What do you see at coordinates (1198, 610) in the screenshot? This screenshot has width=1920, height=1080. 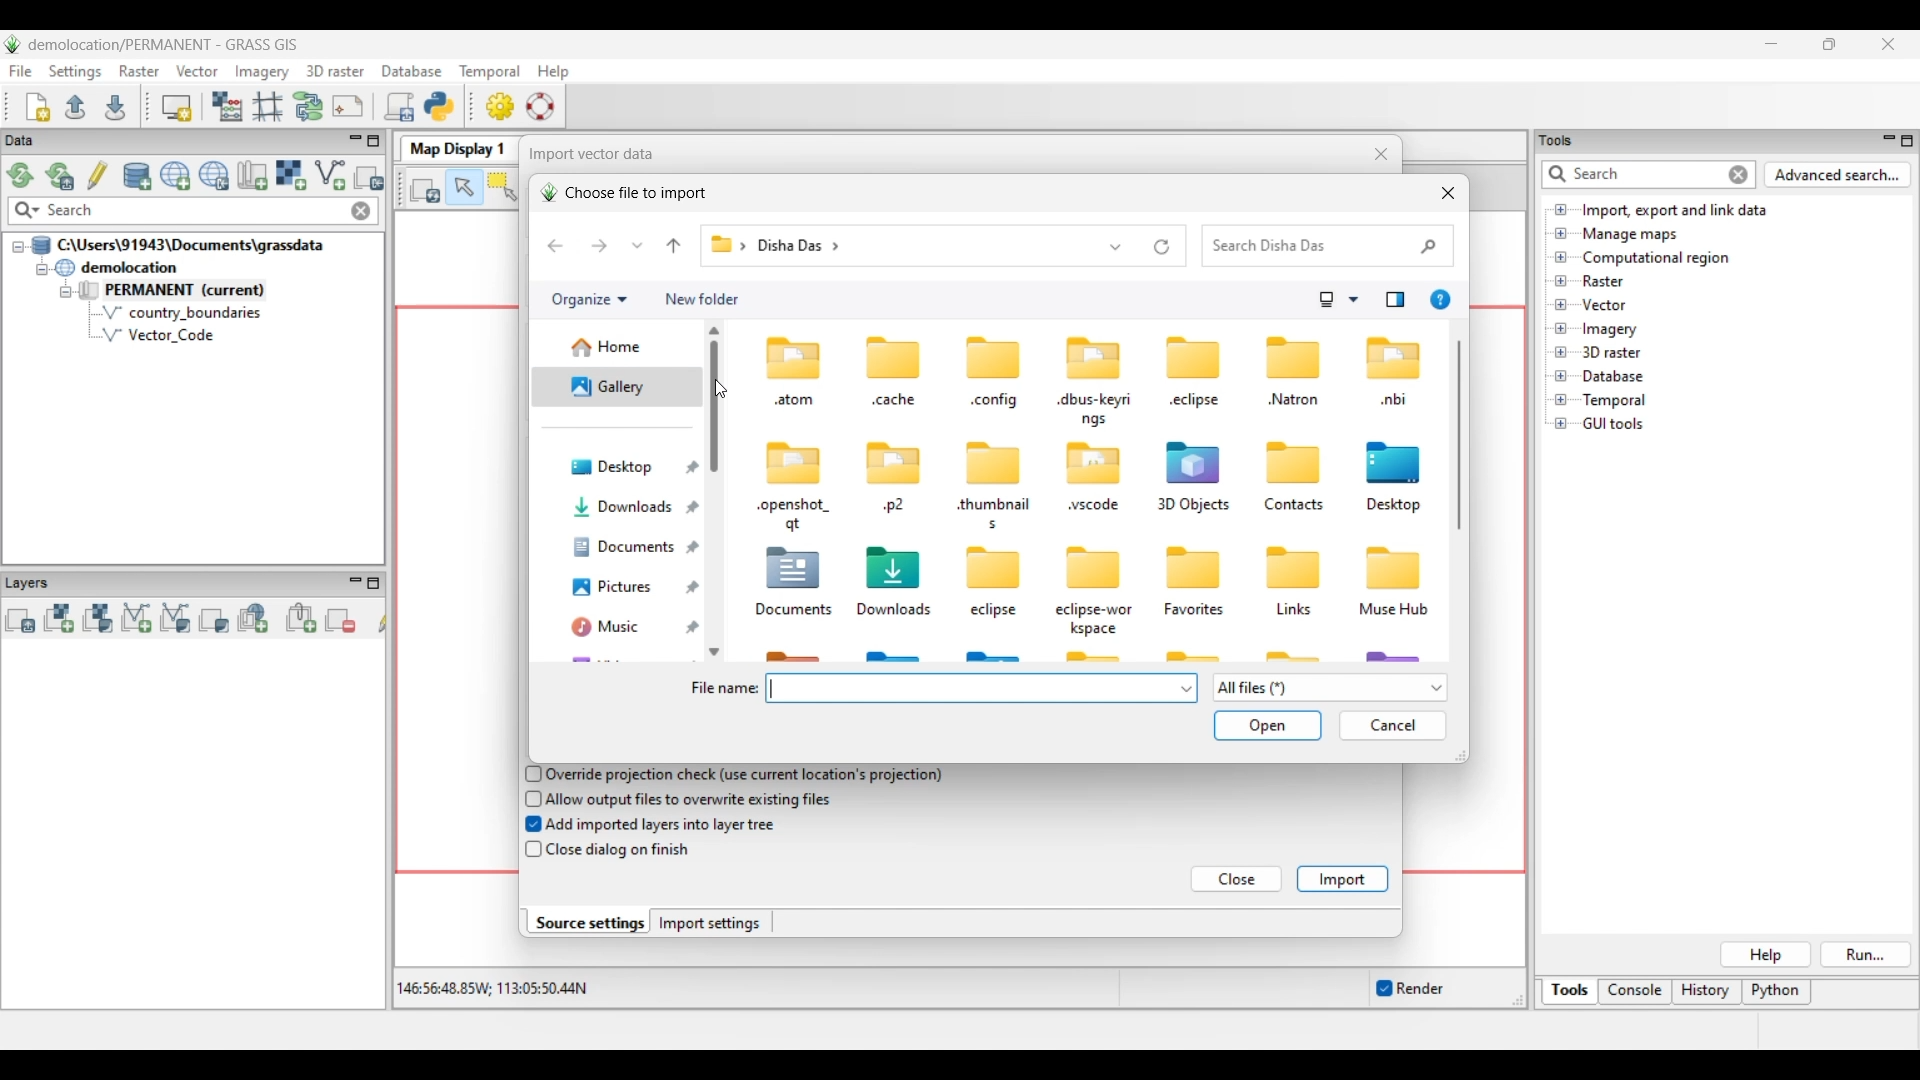 I see `Favorites` at bounding box center [1198, 610].